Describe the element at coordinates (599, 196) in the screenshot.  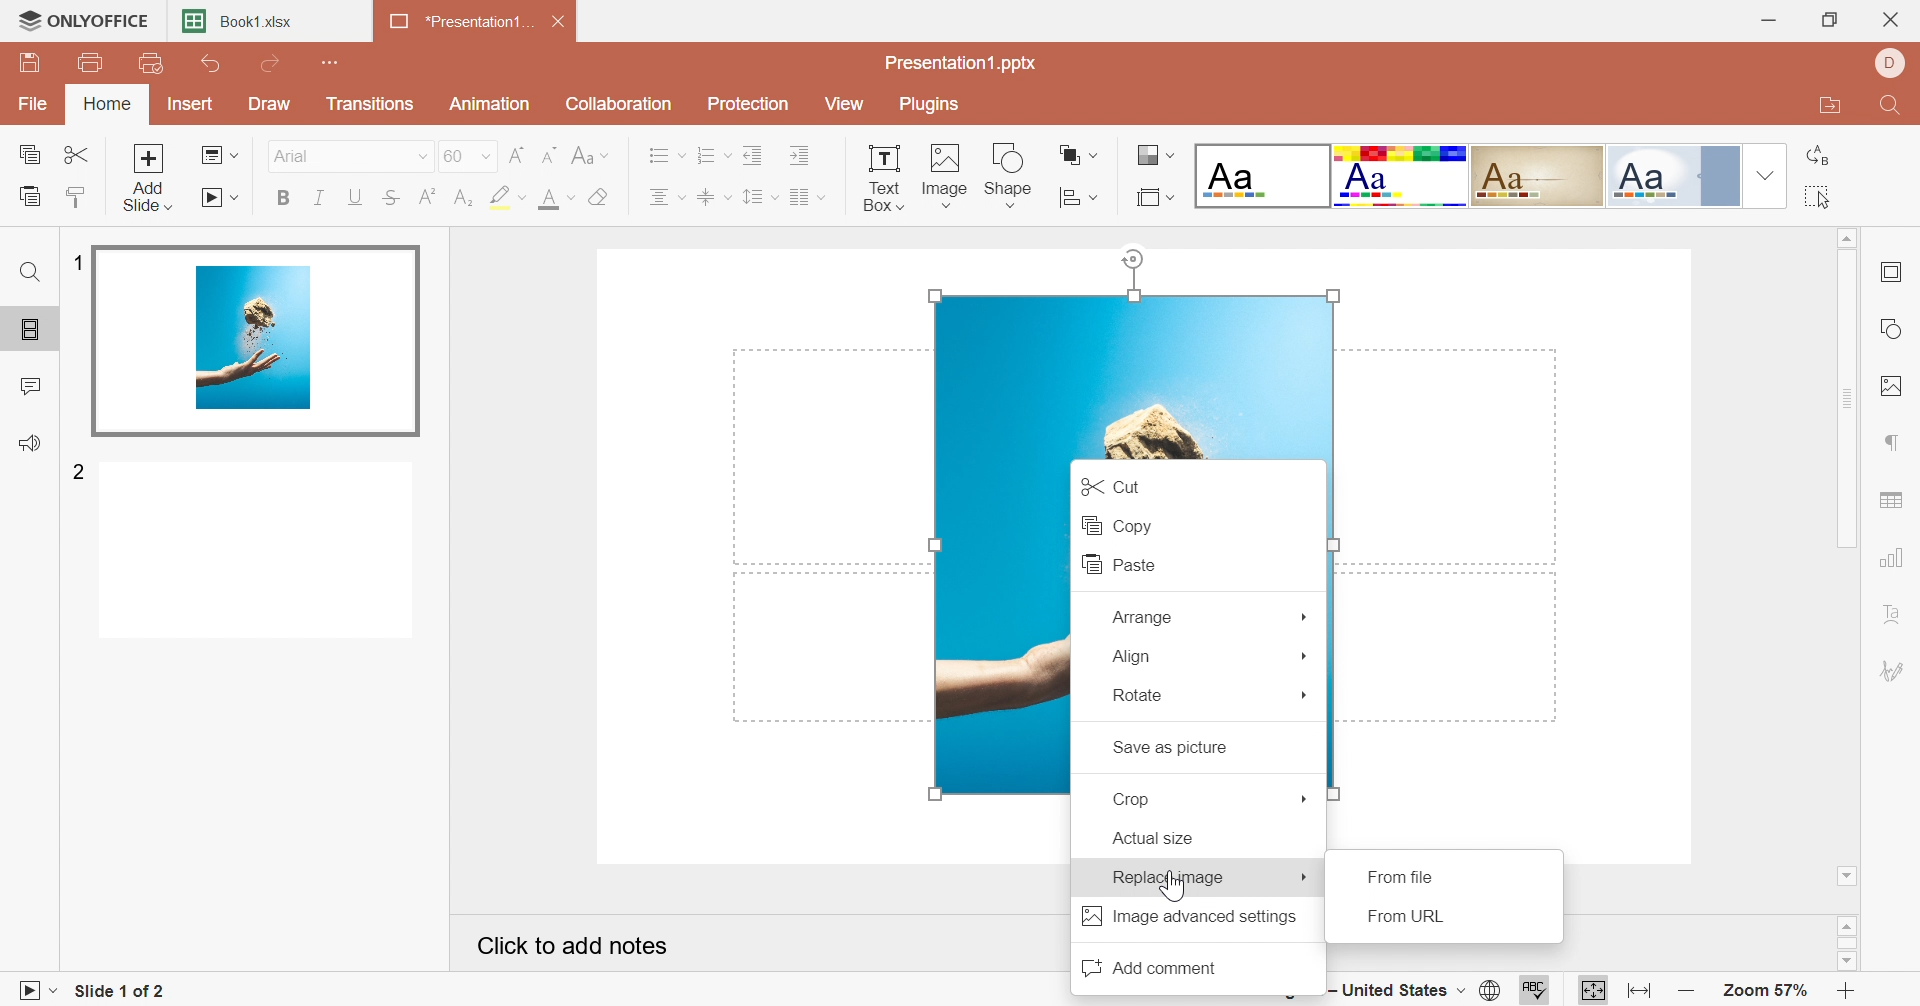
I see `Clear style` at that location.